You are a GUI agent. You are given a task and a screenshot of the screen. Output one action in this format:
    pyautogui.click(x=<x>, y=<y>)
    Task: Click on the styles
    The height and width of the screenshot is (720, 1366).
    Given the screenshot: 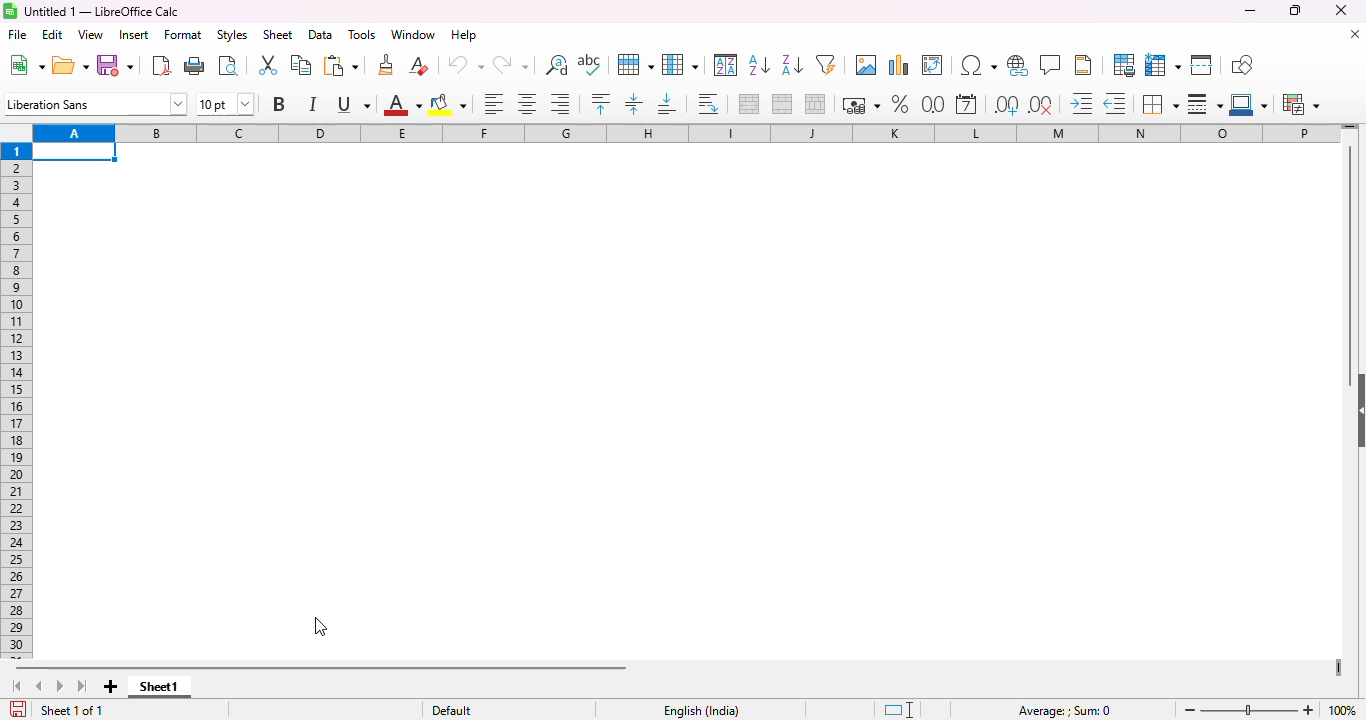 What is the action you would take?
    pyautogui.click(x=231, y=34)
    